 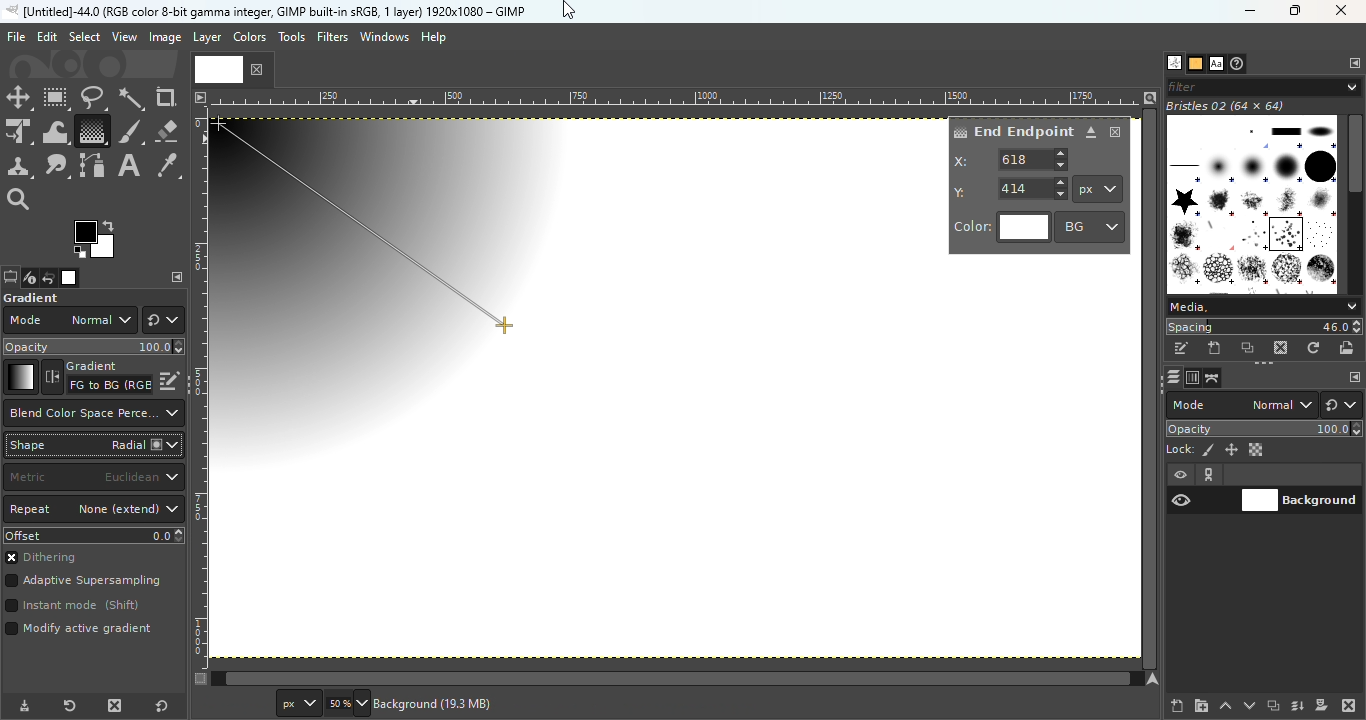 I want to click on Help, so click(x=436, y=37).